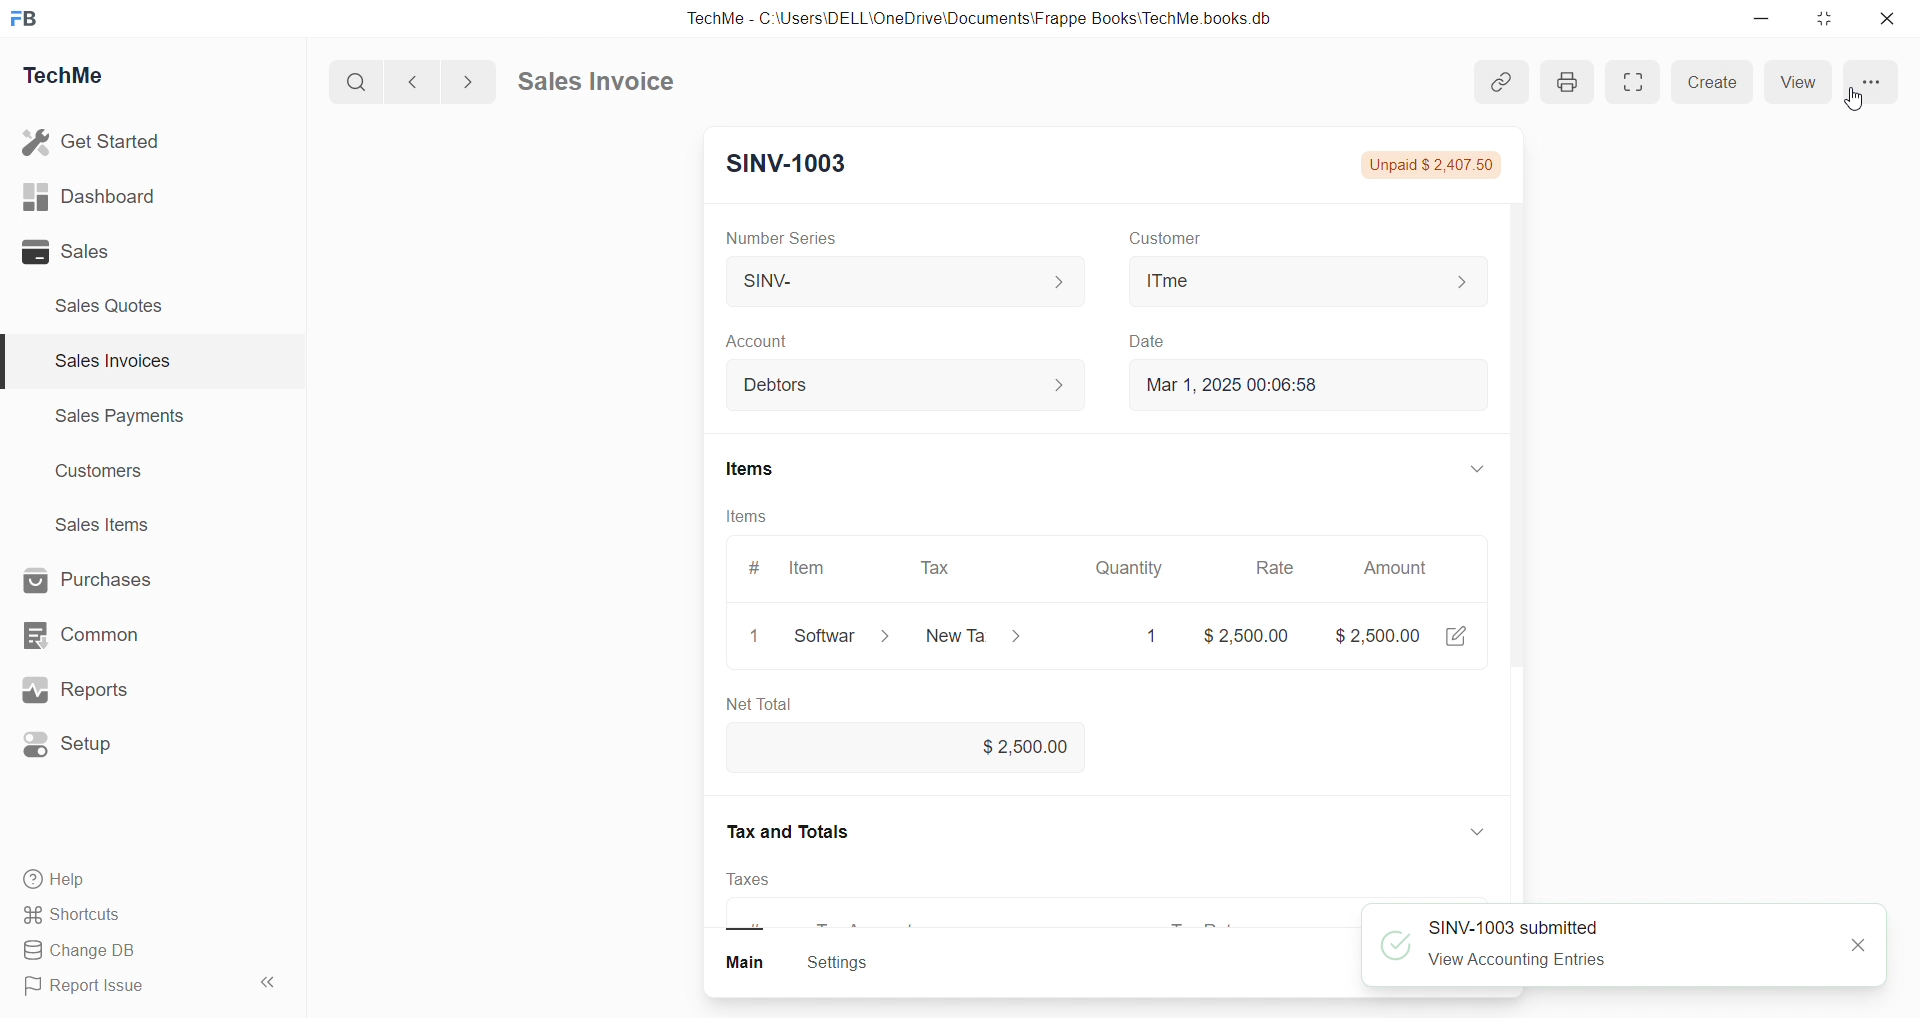  I want to click on Cursor, so click(1871, 97).